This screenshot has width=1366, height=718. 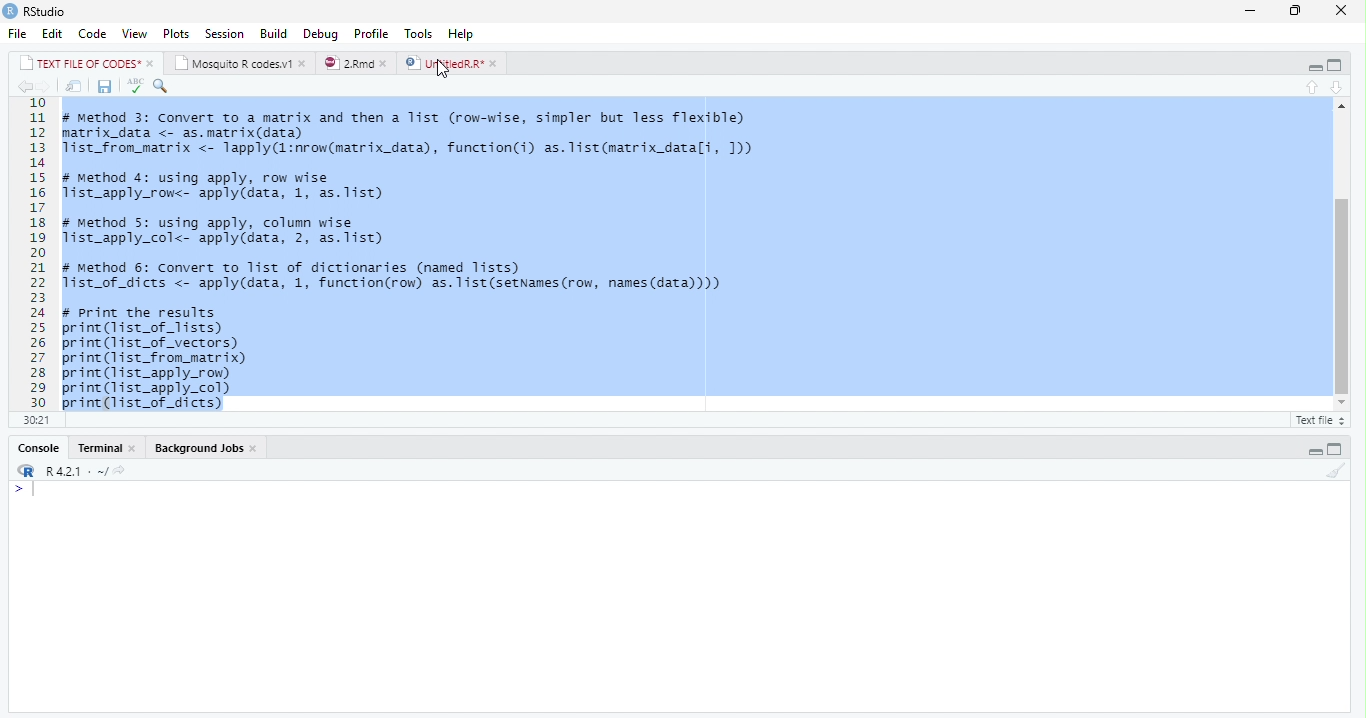 What do you see at coordinates (1310, 67) in the screenshot?
I see `Hide` at bounding box center [1310, 67].